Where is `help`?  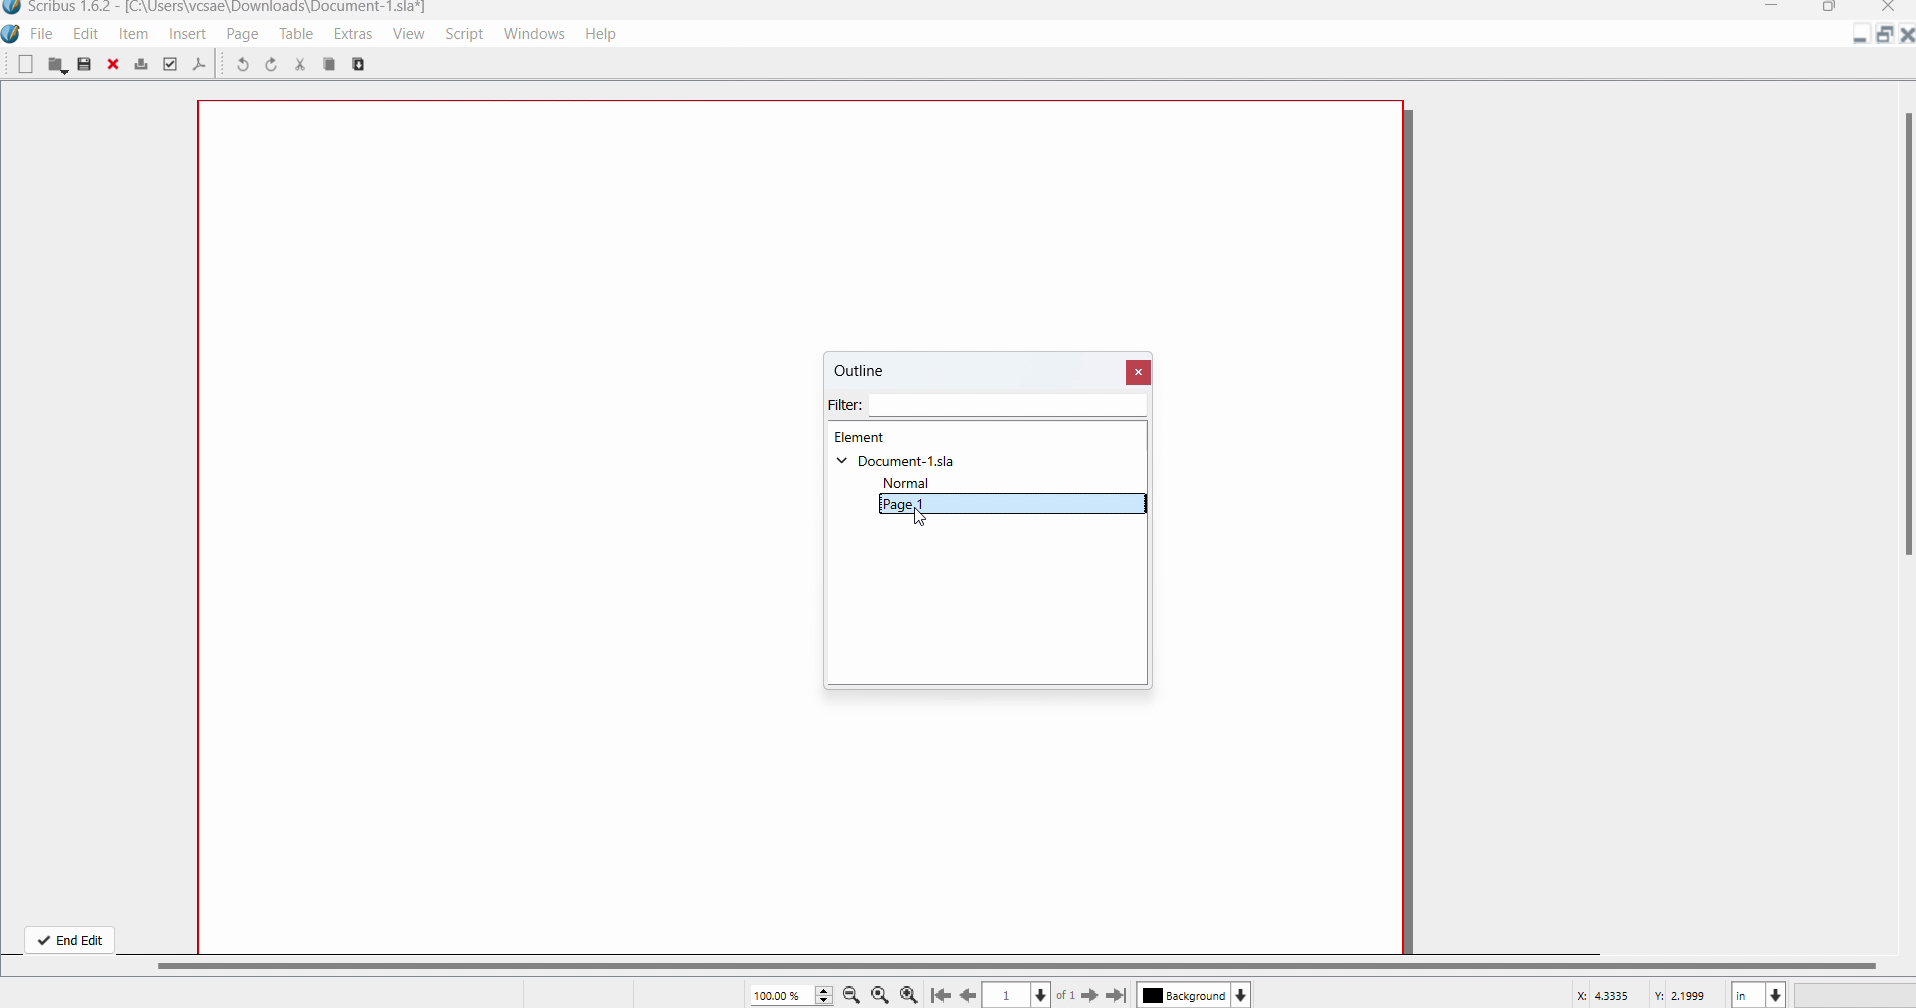
help is located at coordinates (610, 36).